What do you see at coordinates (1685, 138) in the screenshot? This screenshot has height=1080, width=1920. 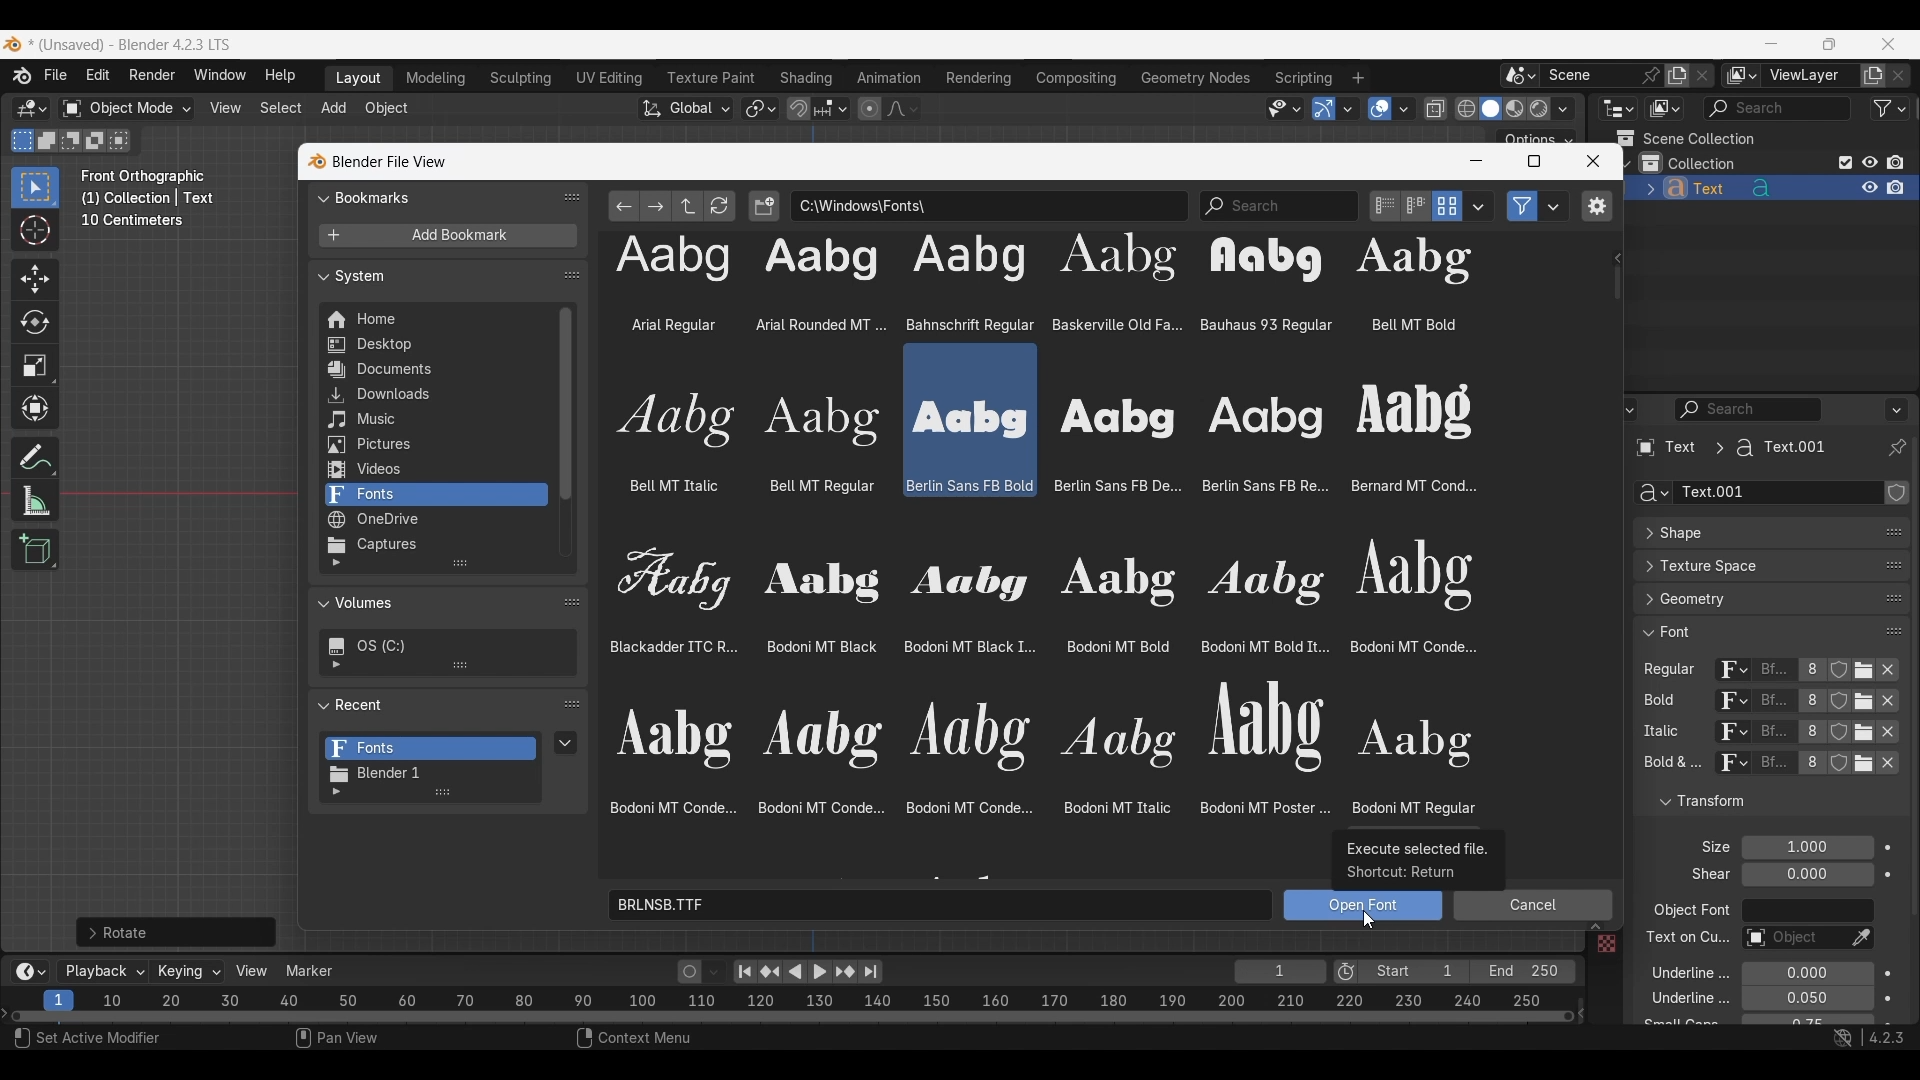 I see `Scene collection` at bounding box center [1685, 138].